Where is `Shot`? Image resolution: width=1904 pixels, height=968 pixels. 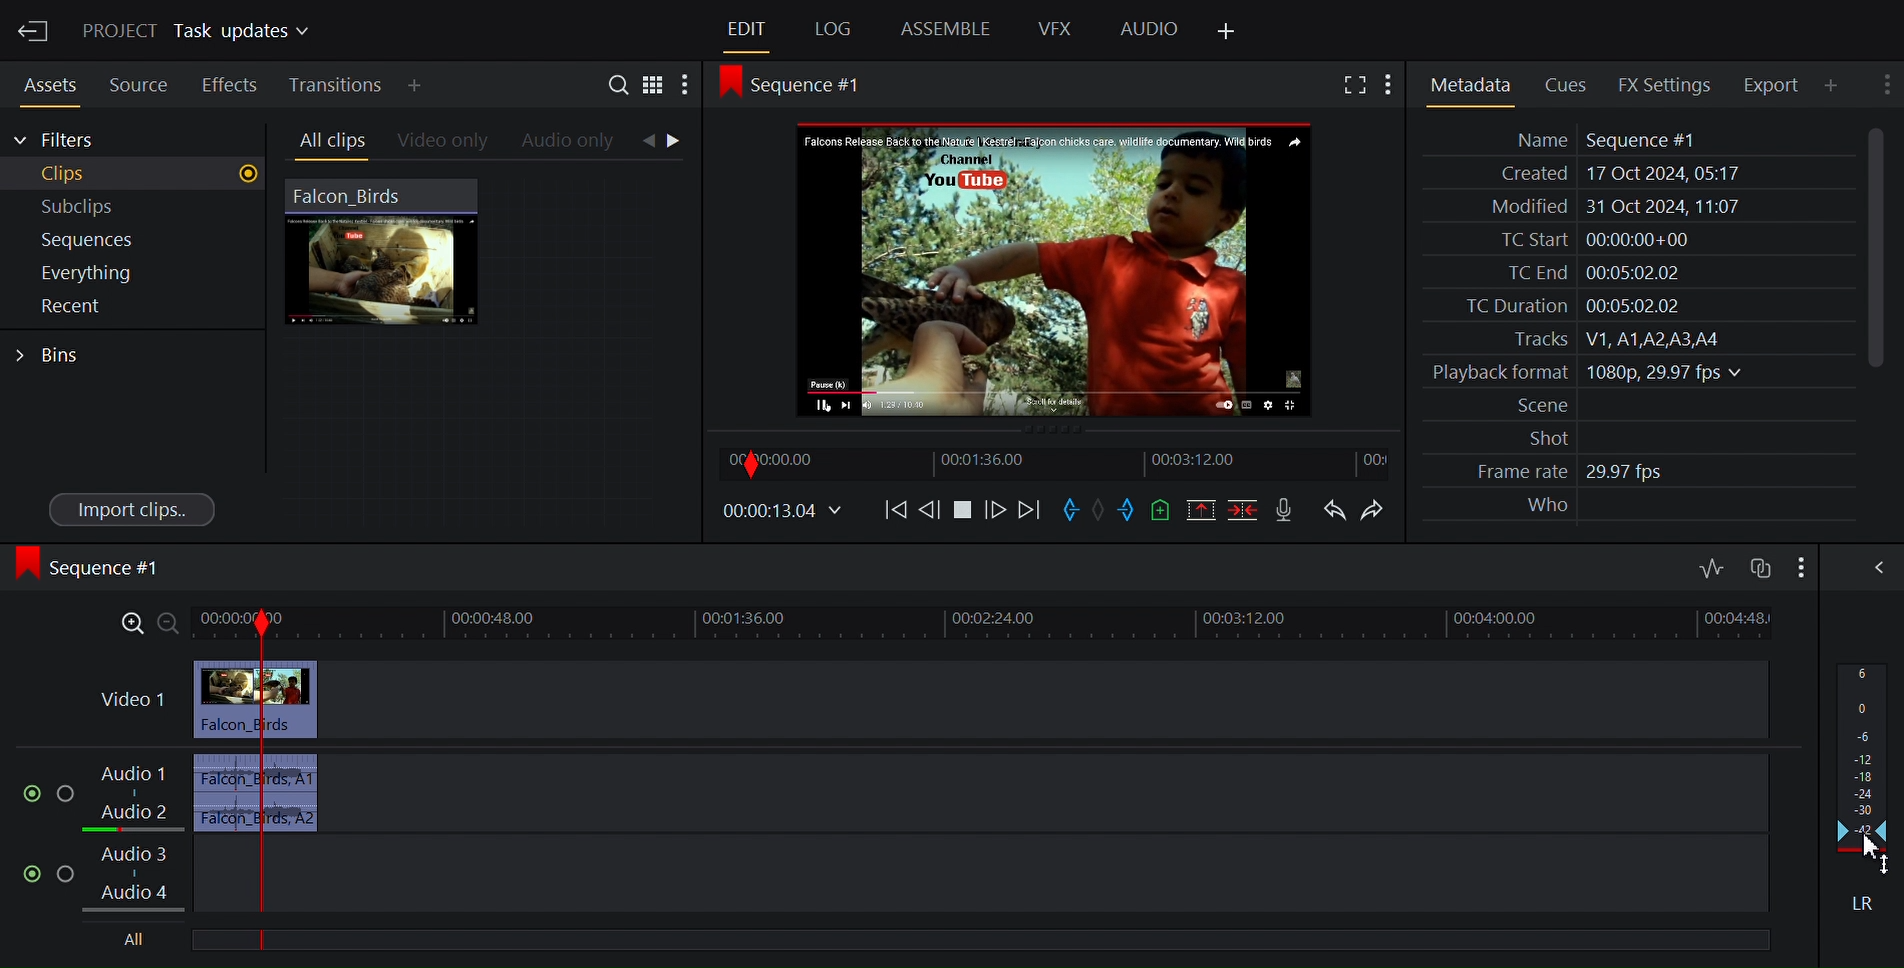 Shot is located at coordinates (1536, 438).